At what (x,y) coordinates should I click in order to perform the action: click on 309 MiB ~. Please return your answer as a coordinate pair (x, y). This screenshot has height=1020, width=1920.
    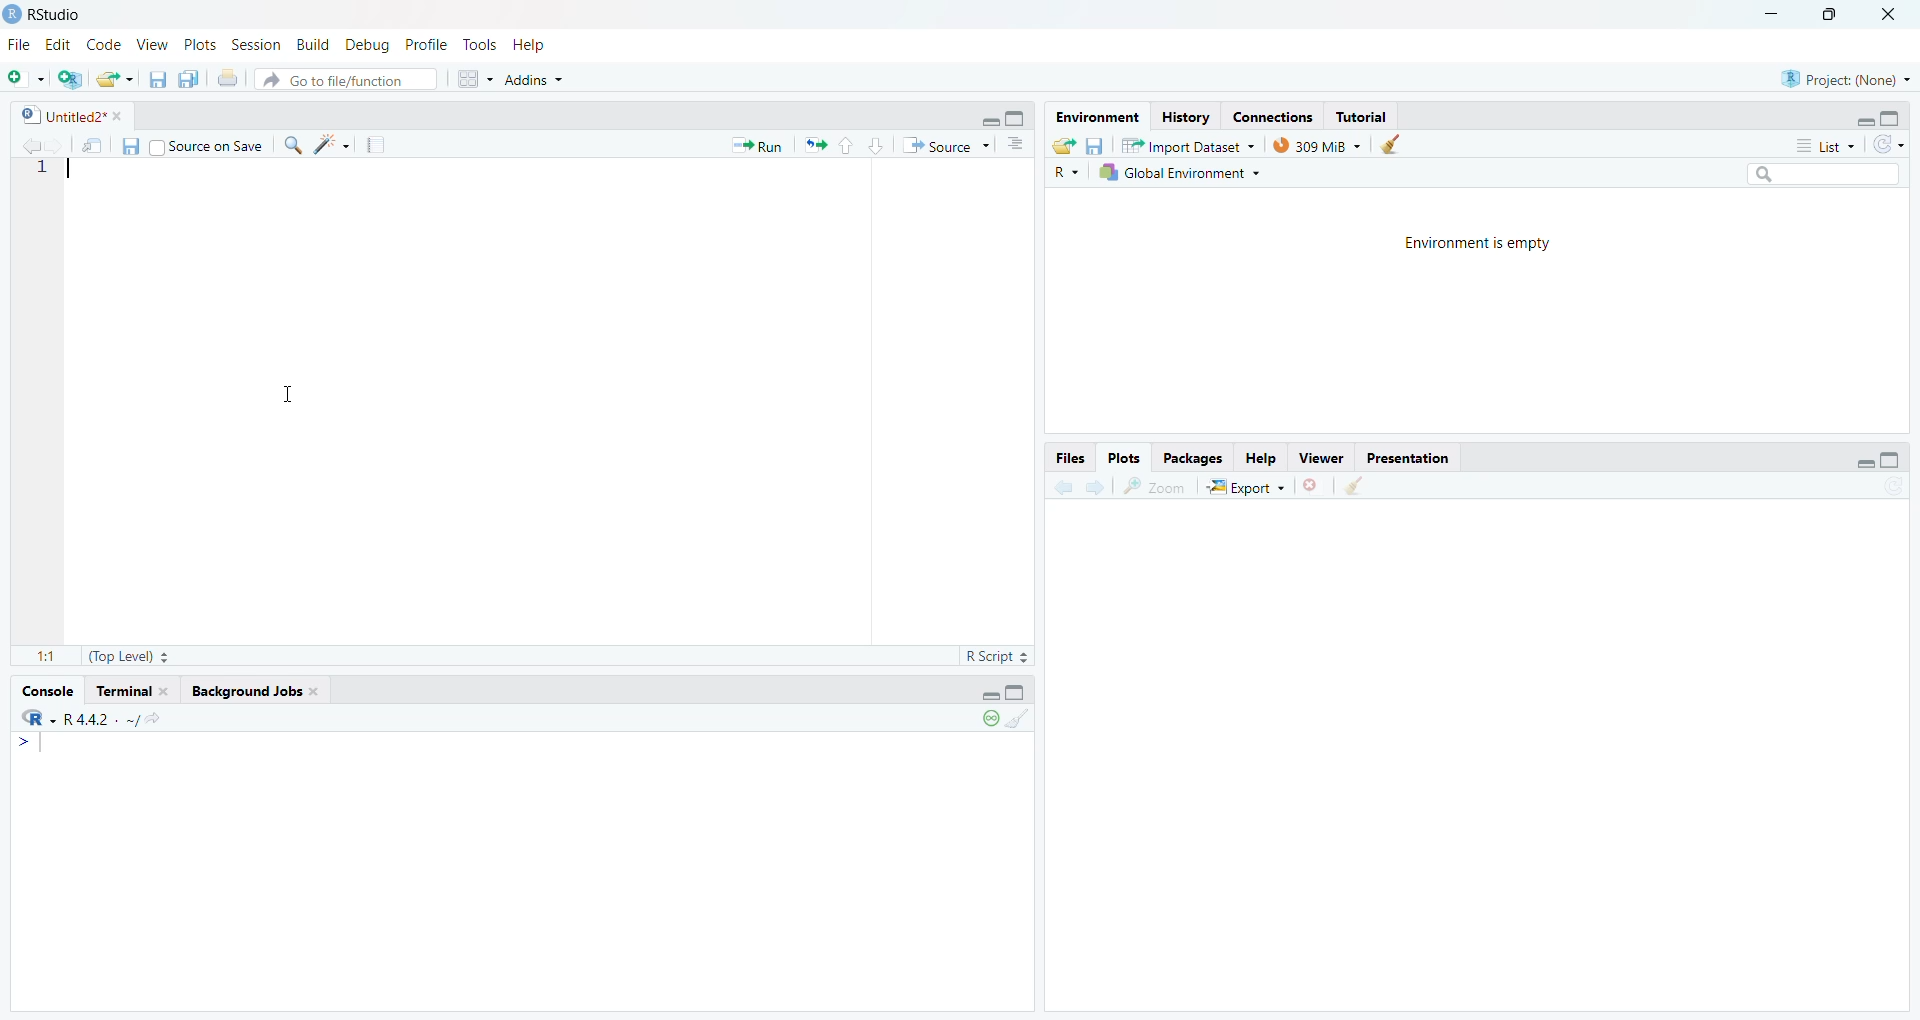
    Looking at the image, I should click on (1319, 144).